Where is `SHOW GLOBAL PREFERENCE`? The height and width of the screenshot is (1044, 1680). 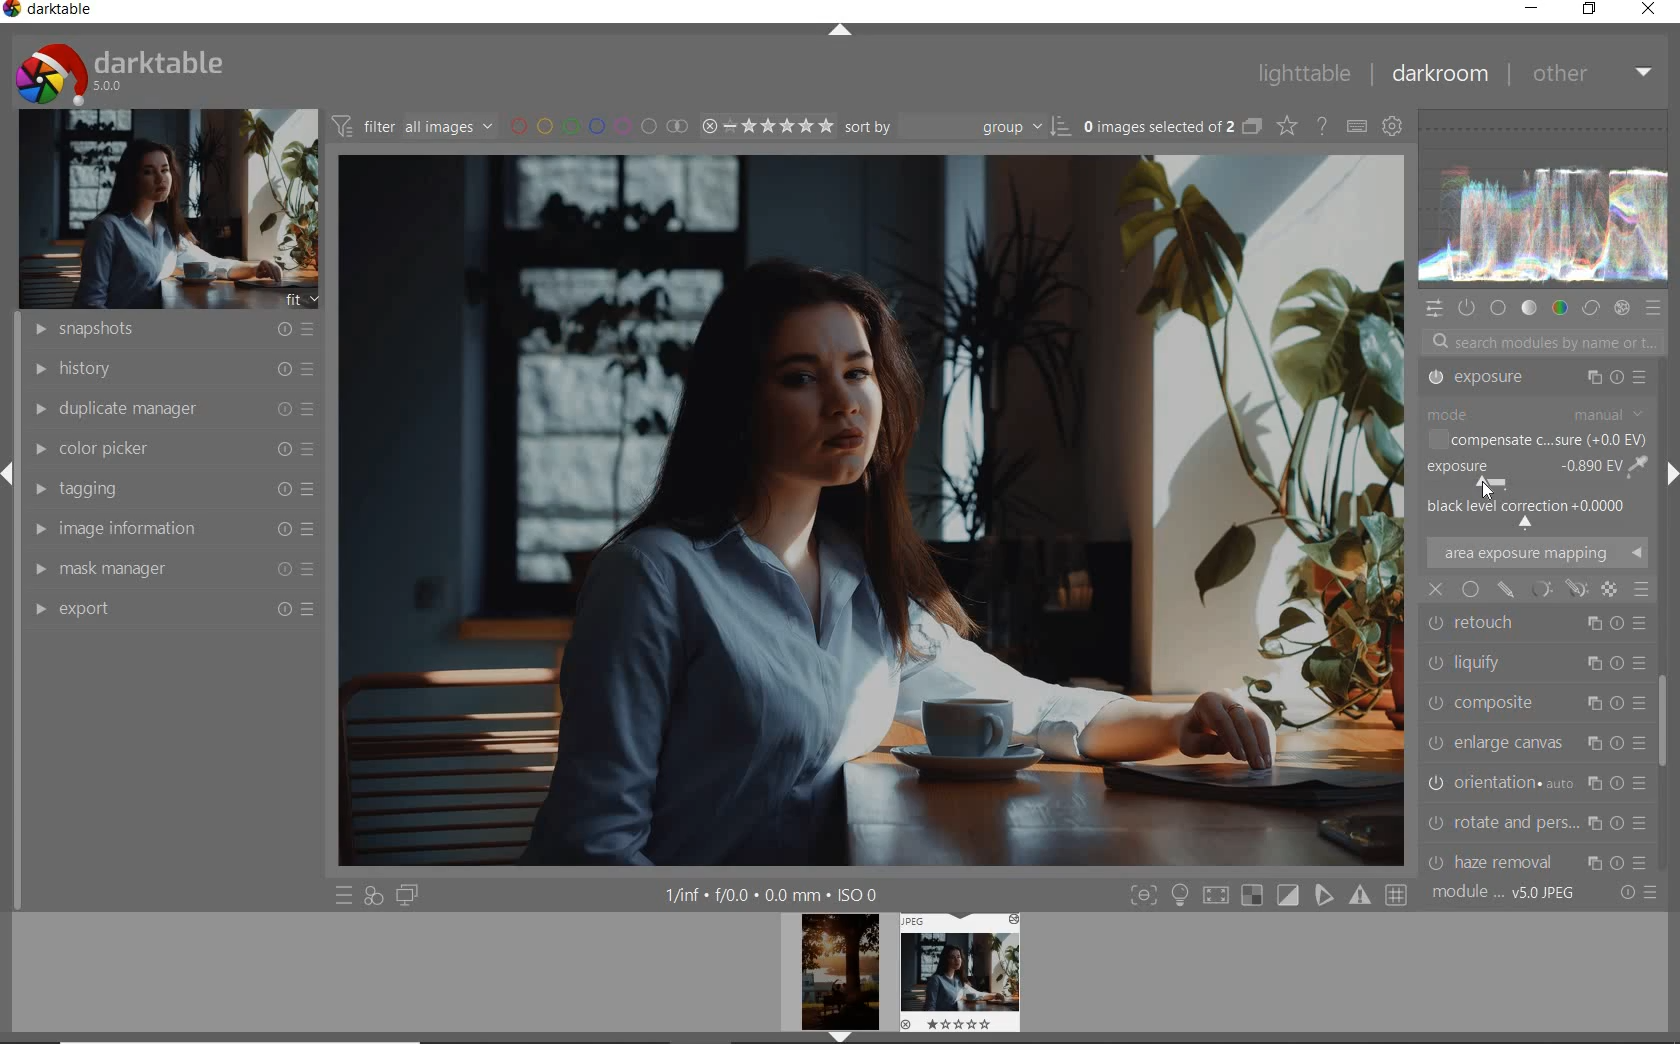
SHOW GLOBAL PREFERENCE is located at coordinates (1394, 126).